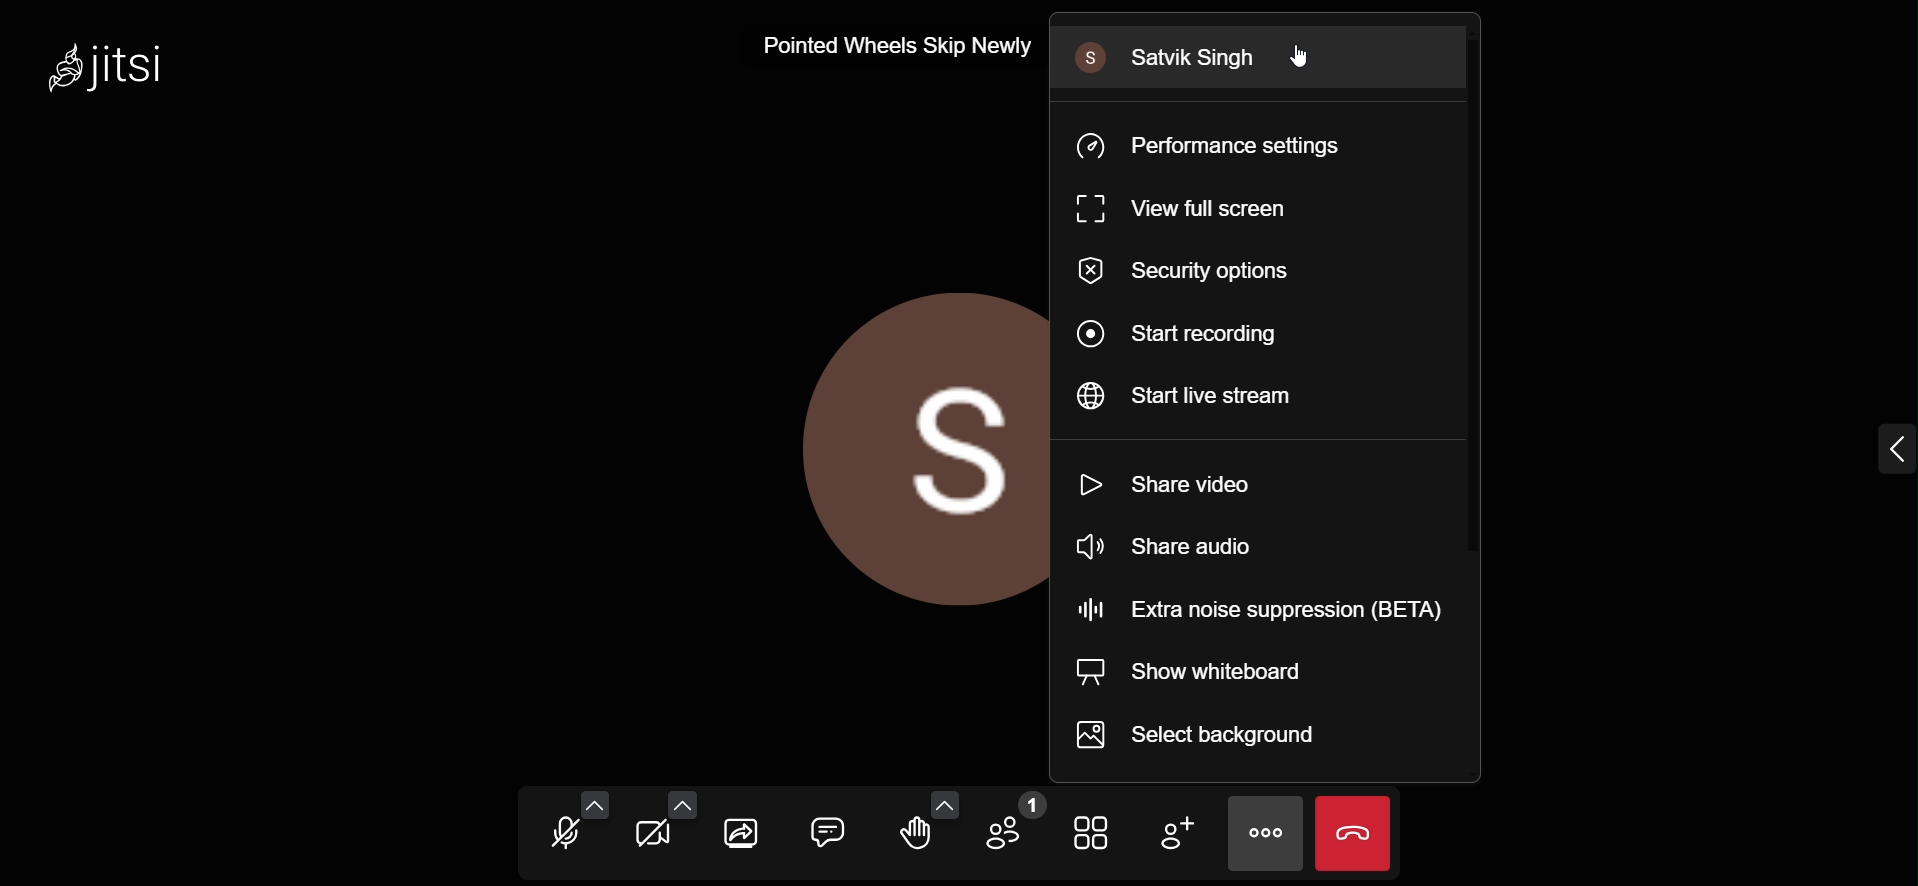  What do you see at coordinates (1356, 832) in the screenshot?
I see `end meeting` at bounding box center [1356, 832].